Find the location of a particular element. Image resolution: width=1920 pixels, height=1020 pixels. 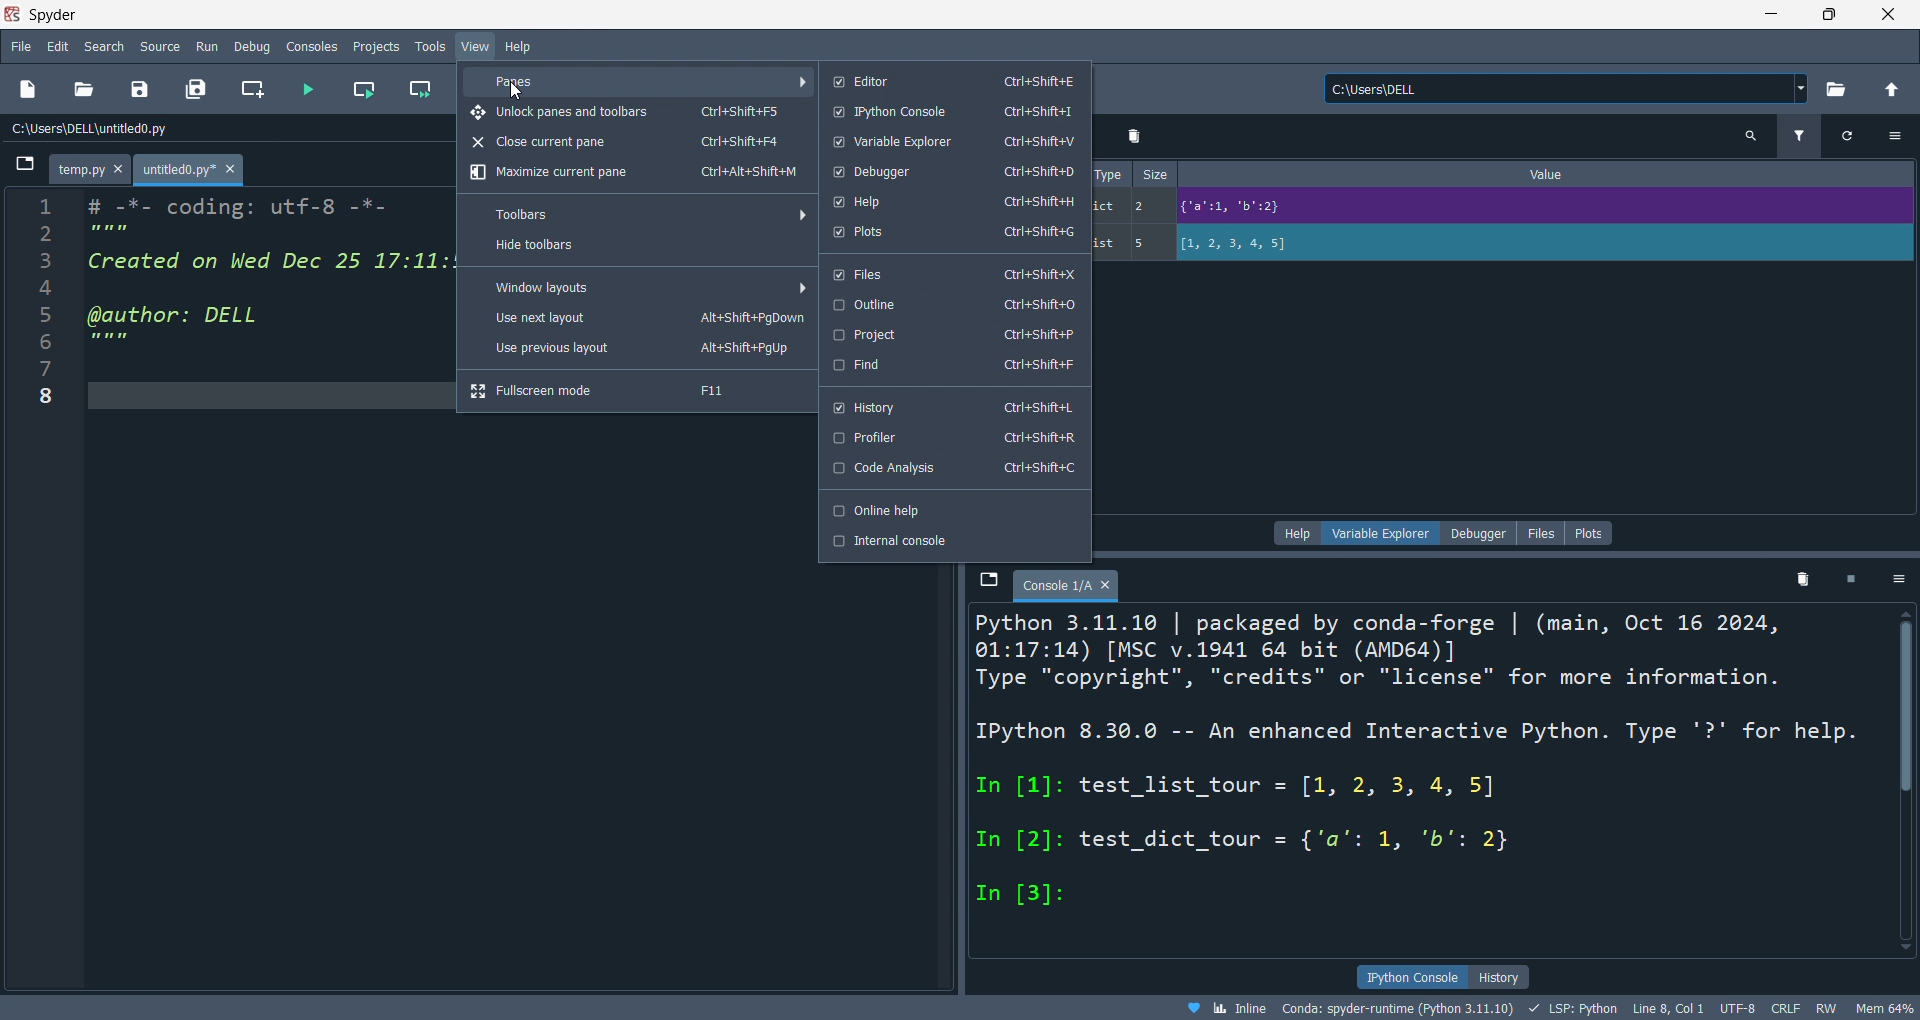

editor pane is located at coordinates (269, 282).